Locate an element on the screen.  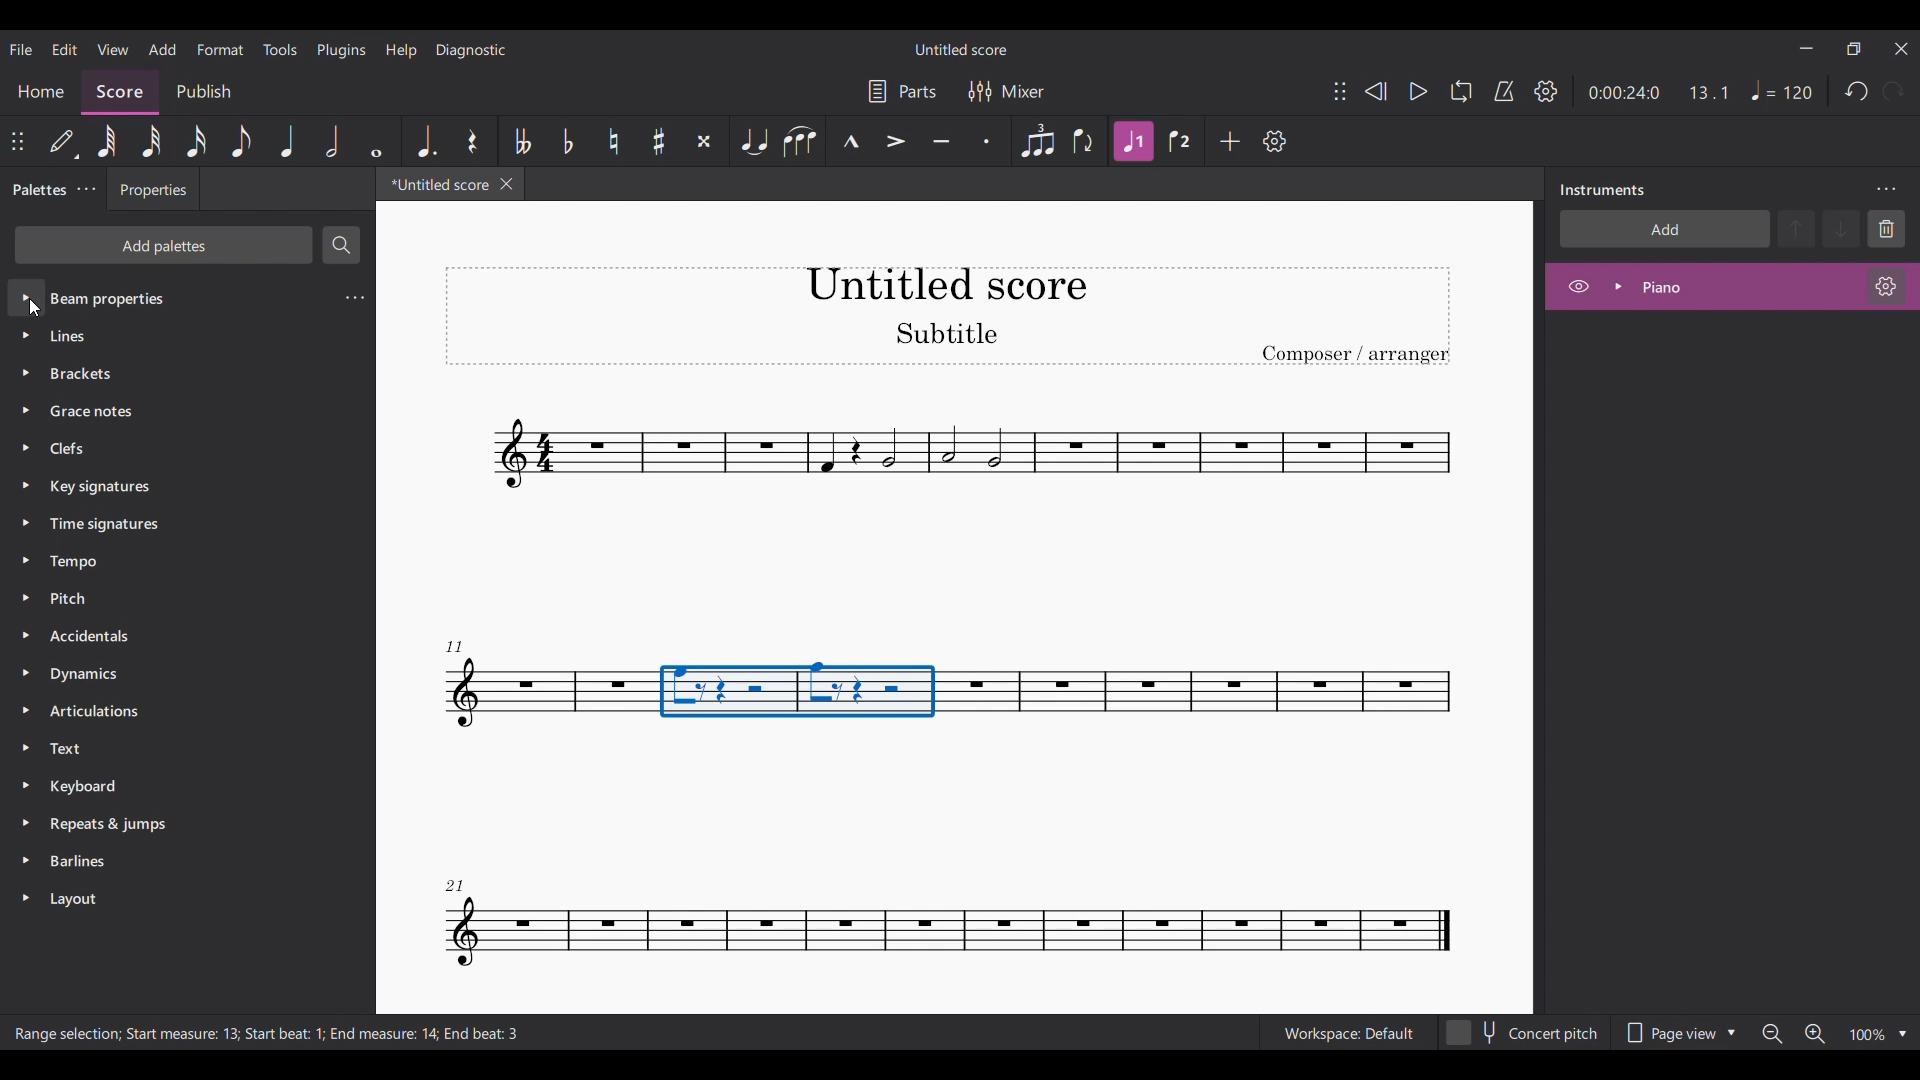
Toggle sharp is located at coordinates (659, 141).